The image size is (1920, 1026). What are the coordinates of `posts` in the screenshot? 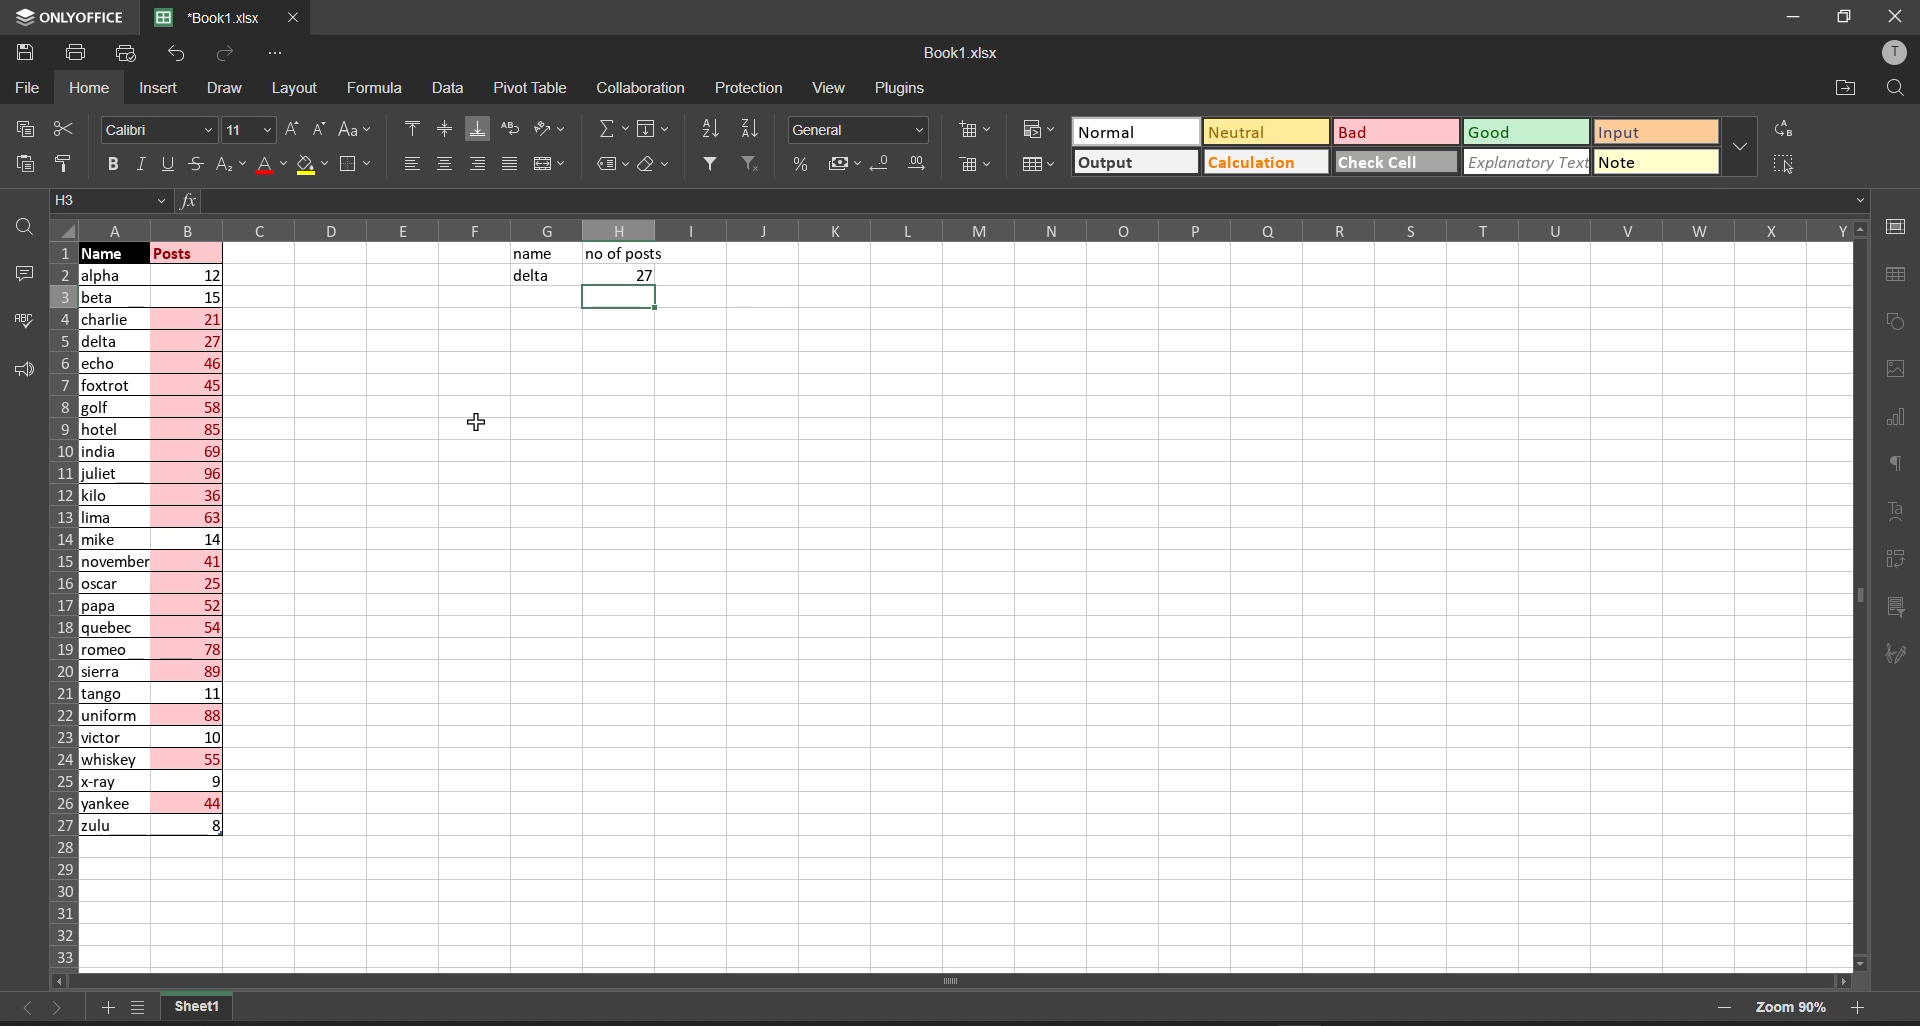 It's located at (189, 545).